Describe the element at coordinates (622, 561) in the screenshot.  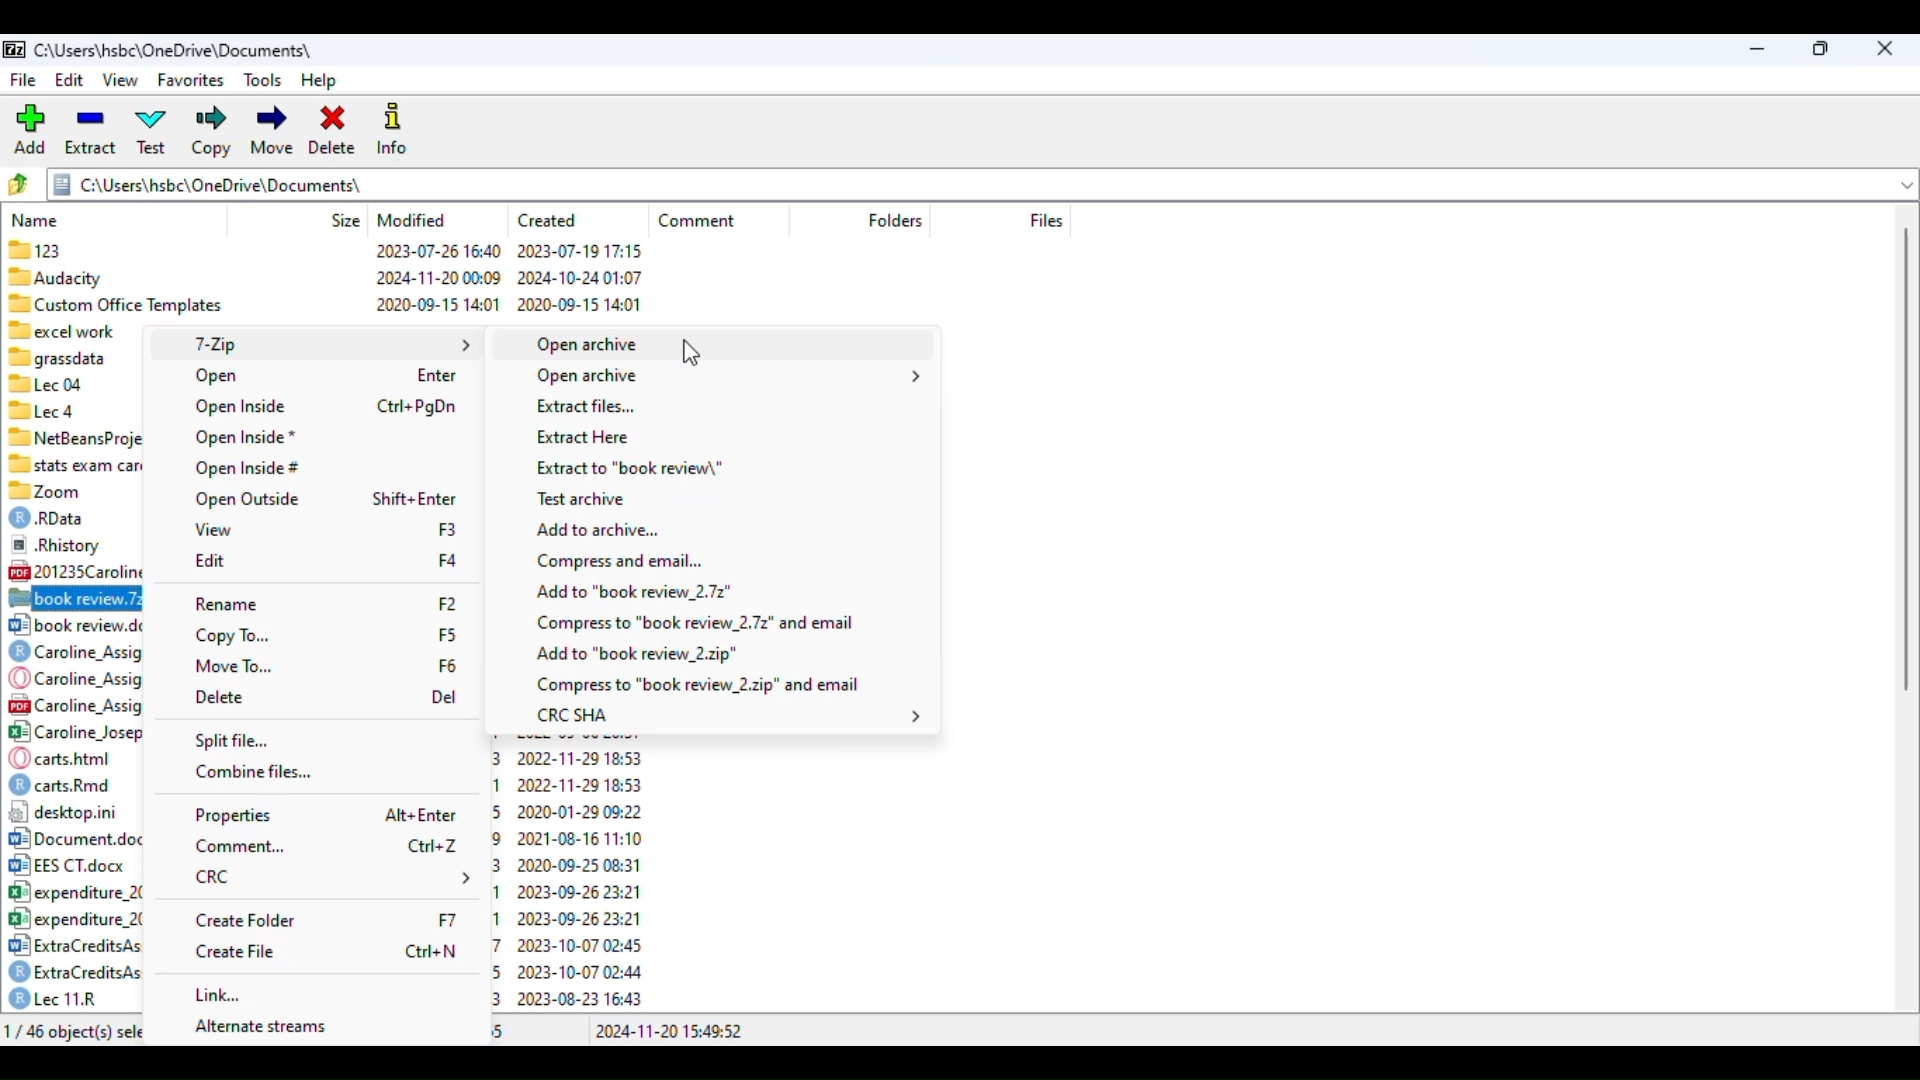
I see `compress and email` at that location.